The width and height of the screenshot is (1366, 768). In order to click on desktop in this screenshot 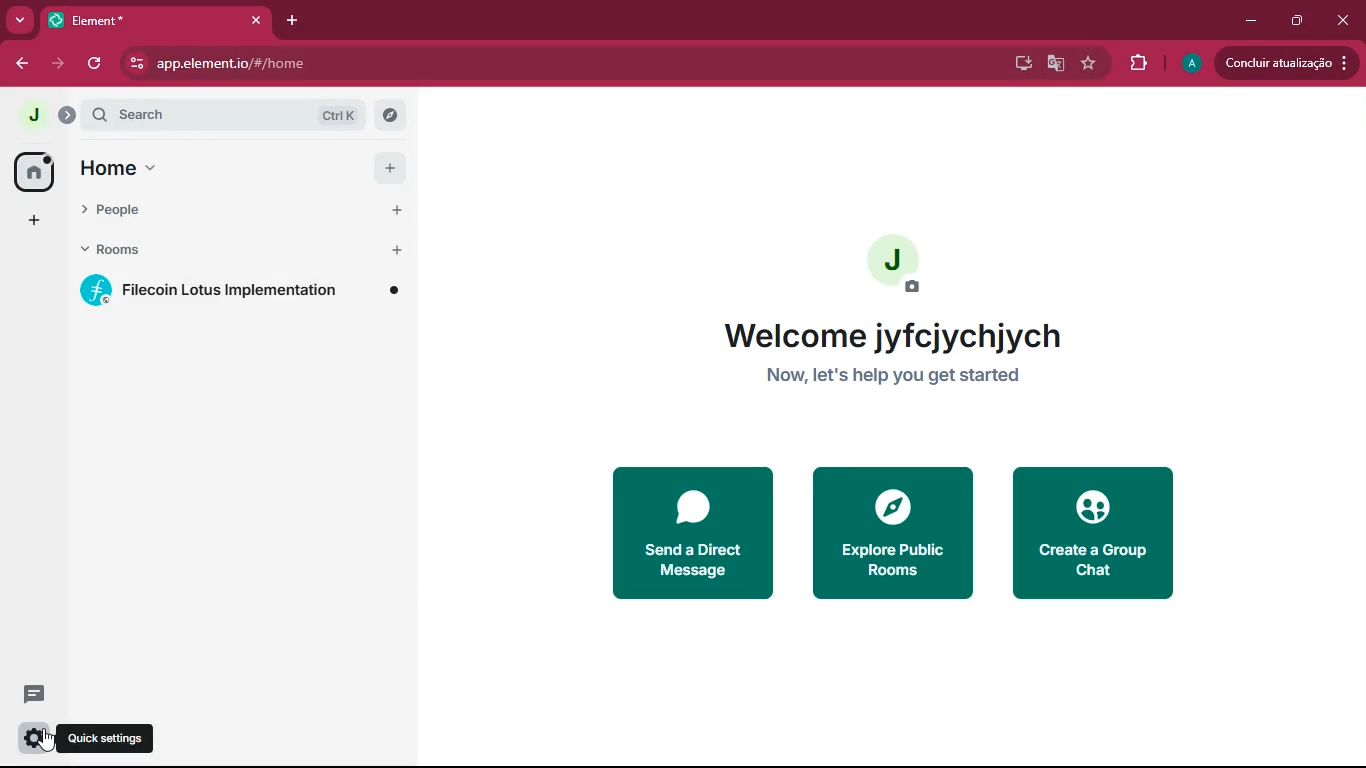, I will do `click(1019, 64)`.